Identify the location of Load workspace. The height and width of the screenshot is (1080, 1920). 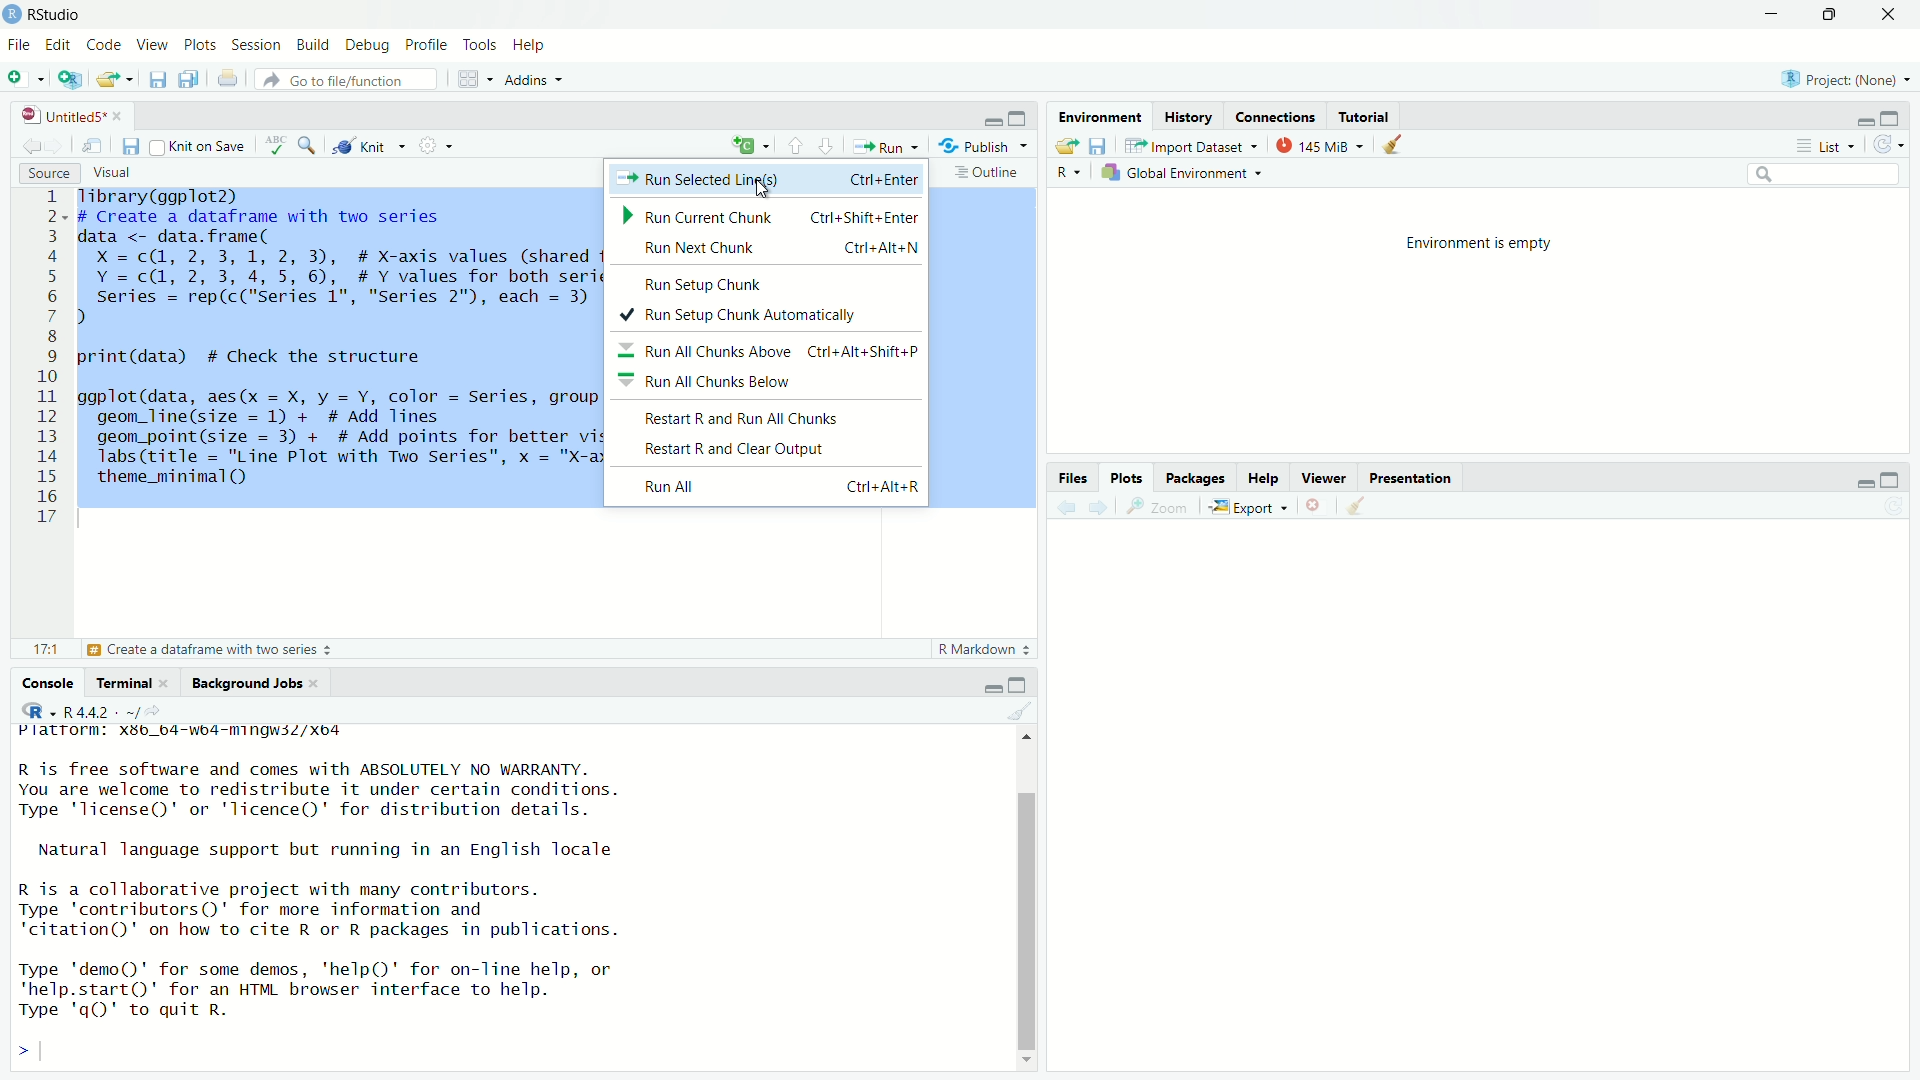
(1067, 147).